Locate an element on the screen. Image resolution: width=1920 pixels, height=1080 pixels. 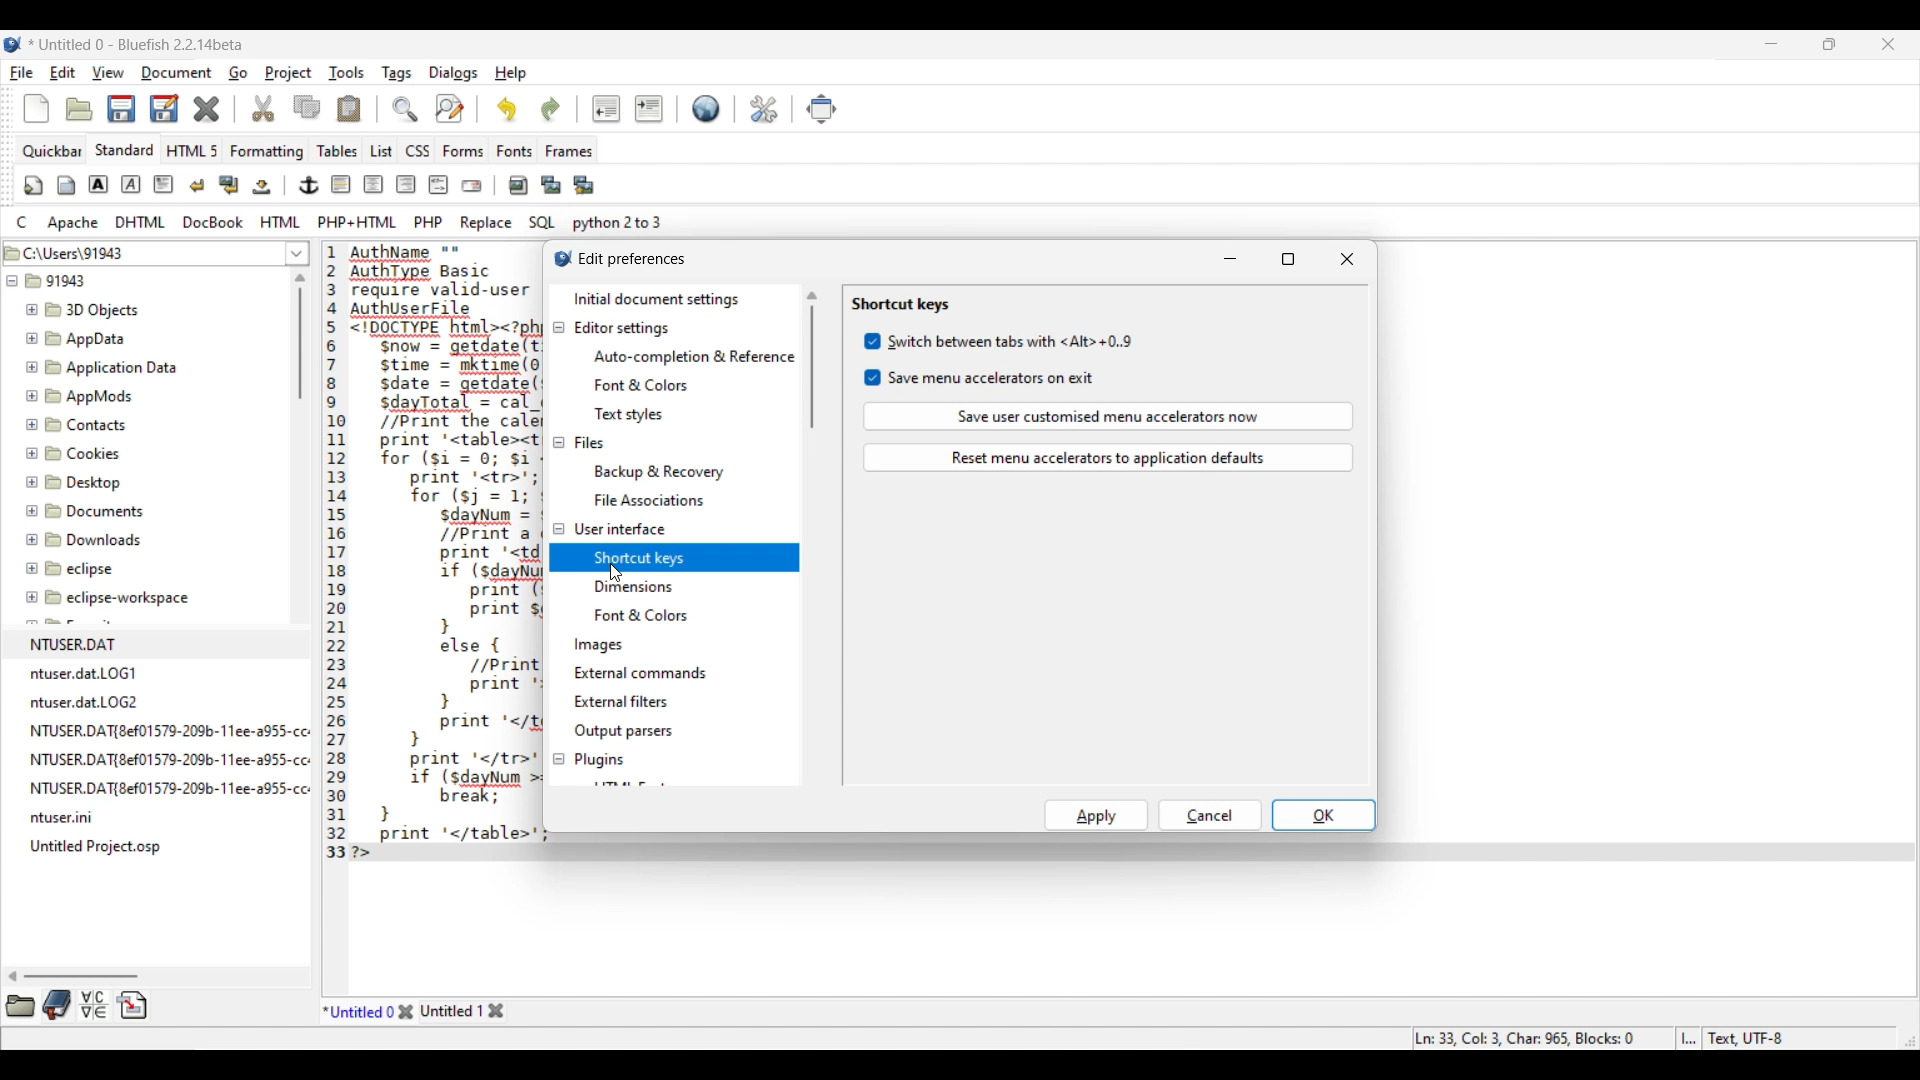
Cursor on shortcut keys is located at coordinates (615, 572).